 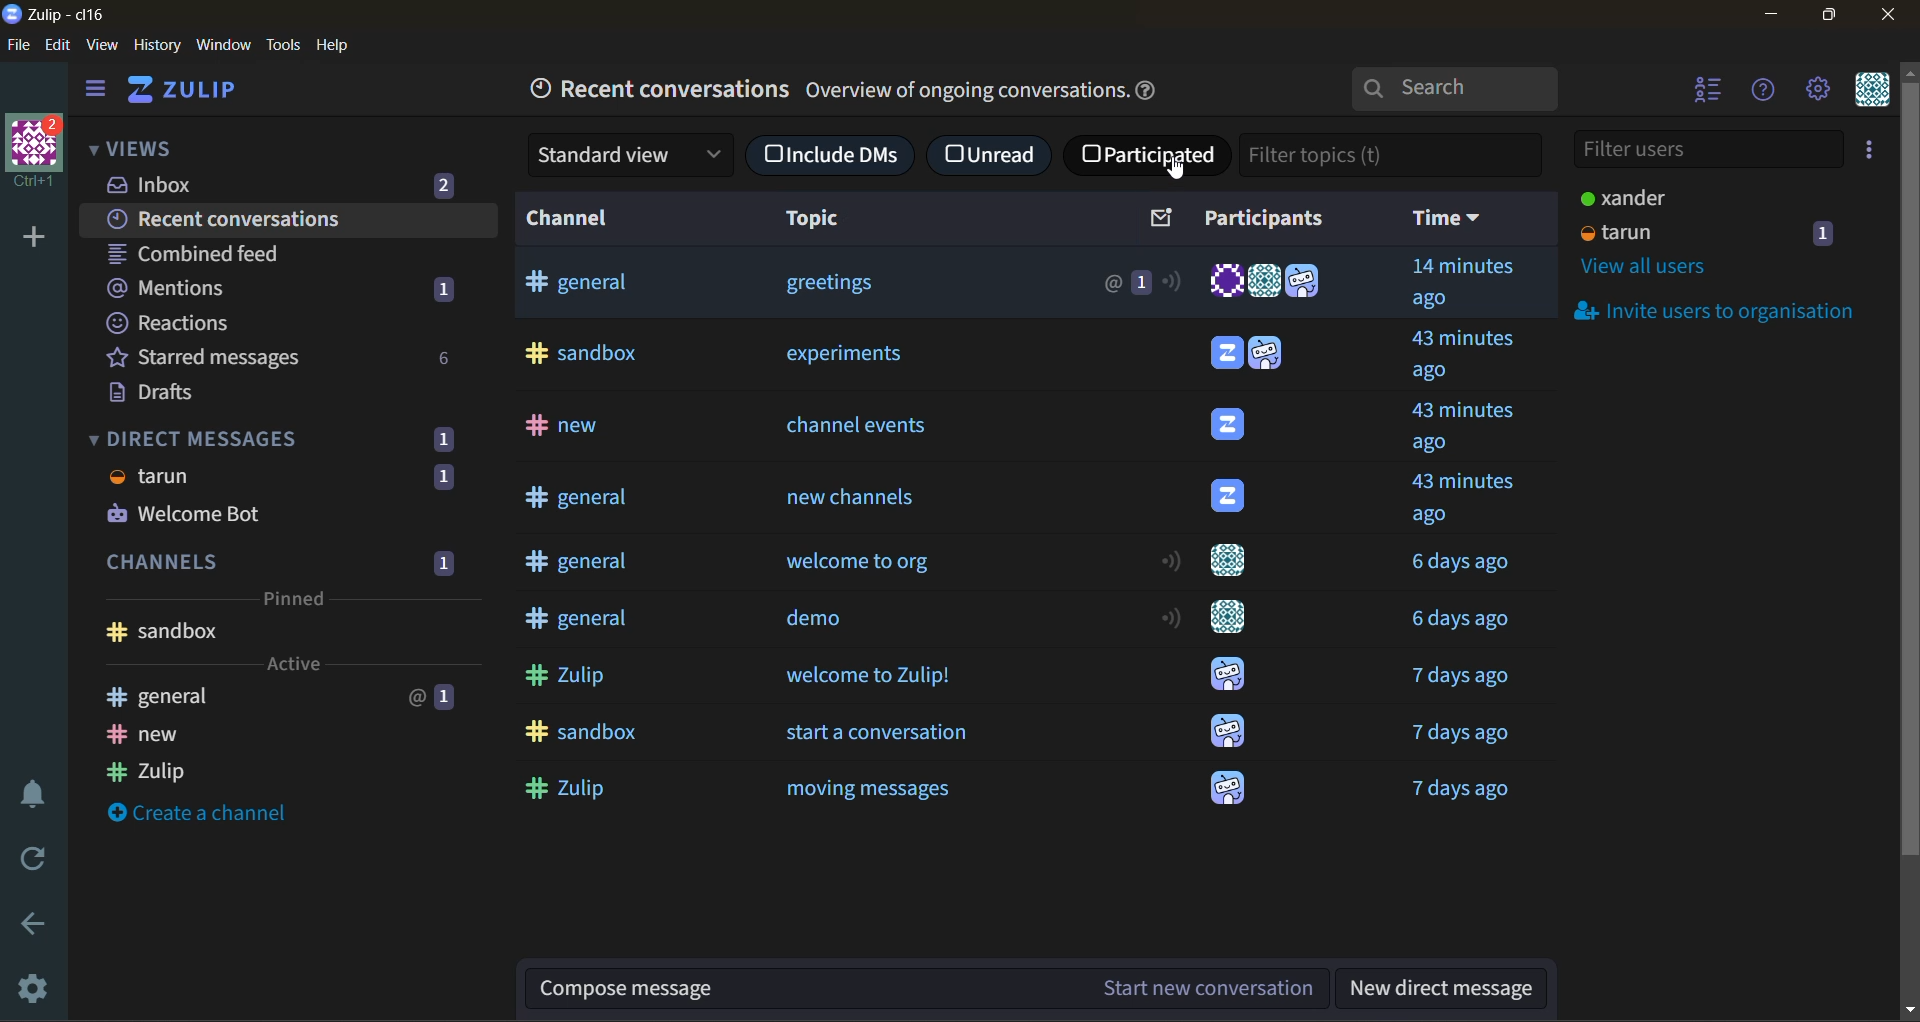 I want to click on inbox, so click(x=306, y=183).